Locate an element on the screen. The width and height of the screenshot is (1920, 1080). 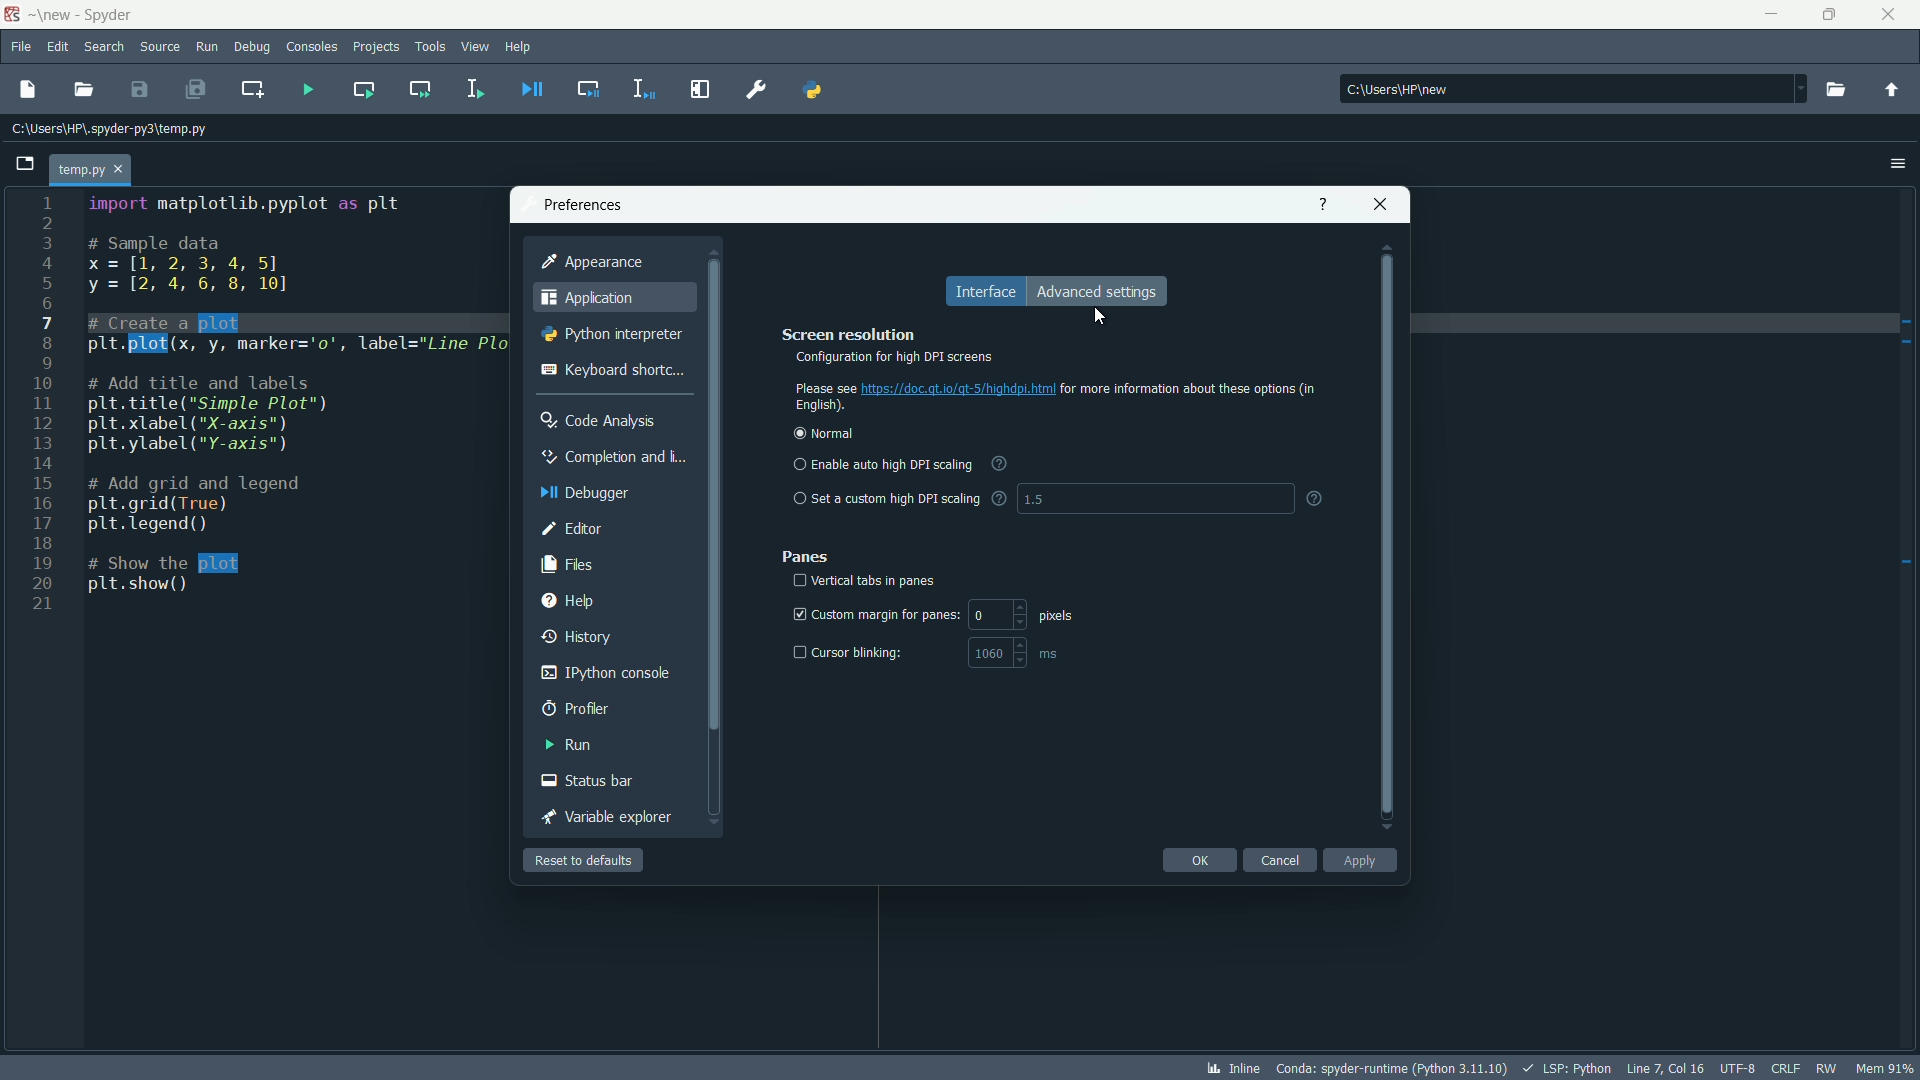
parent directory is located at coordinates (1891, 90).